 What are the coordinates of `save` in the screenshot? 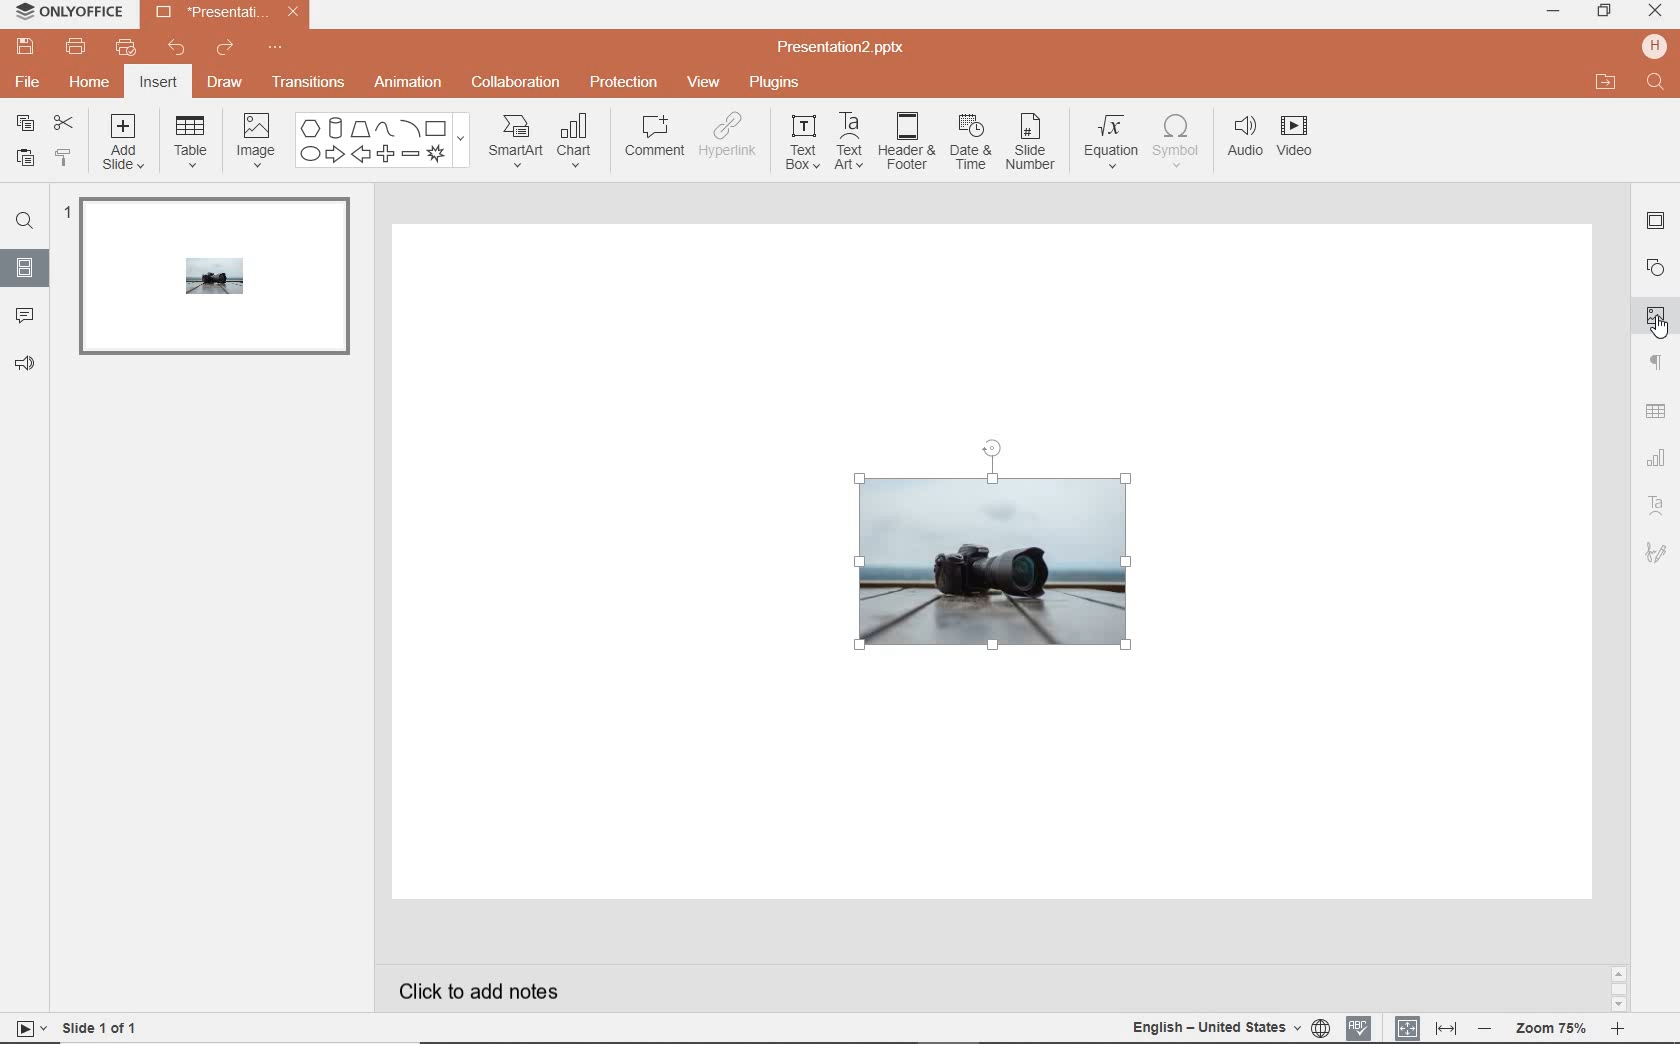 It's located at (26, 47).